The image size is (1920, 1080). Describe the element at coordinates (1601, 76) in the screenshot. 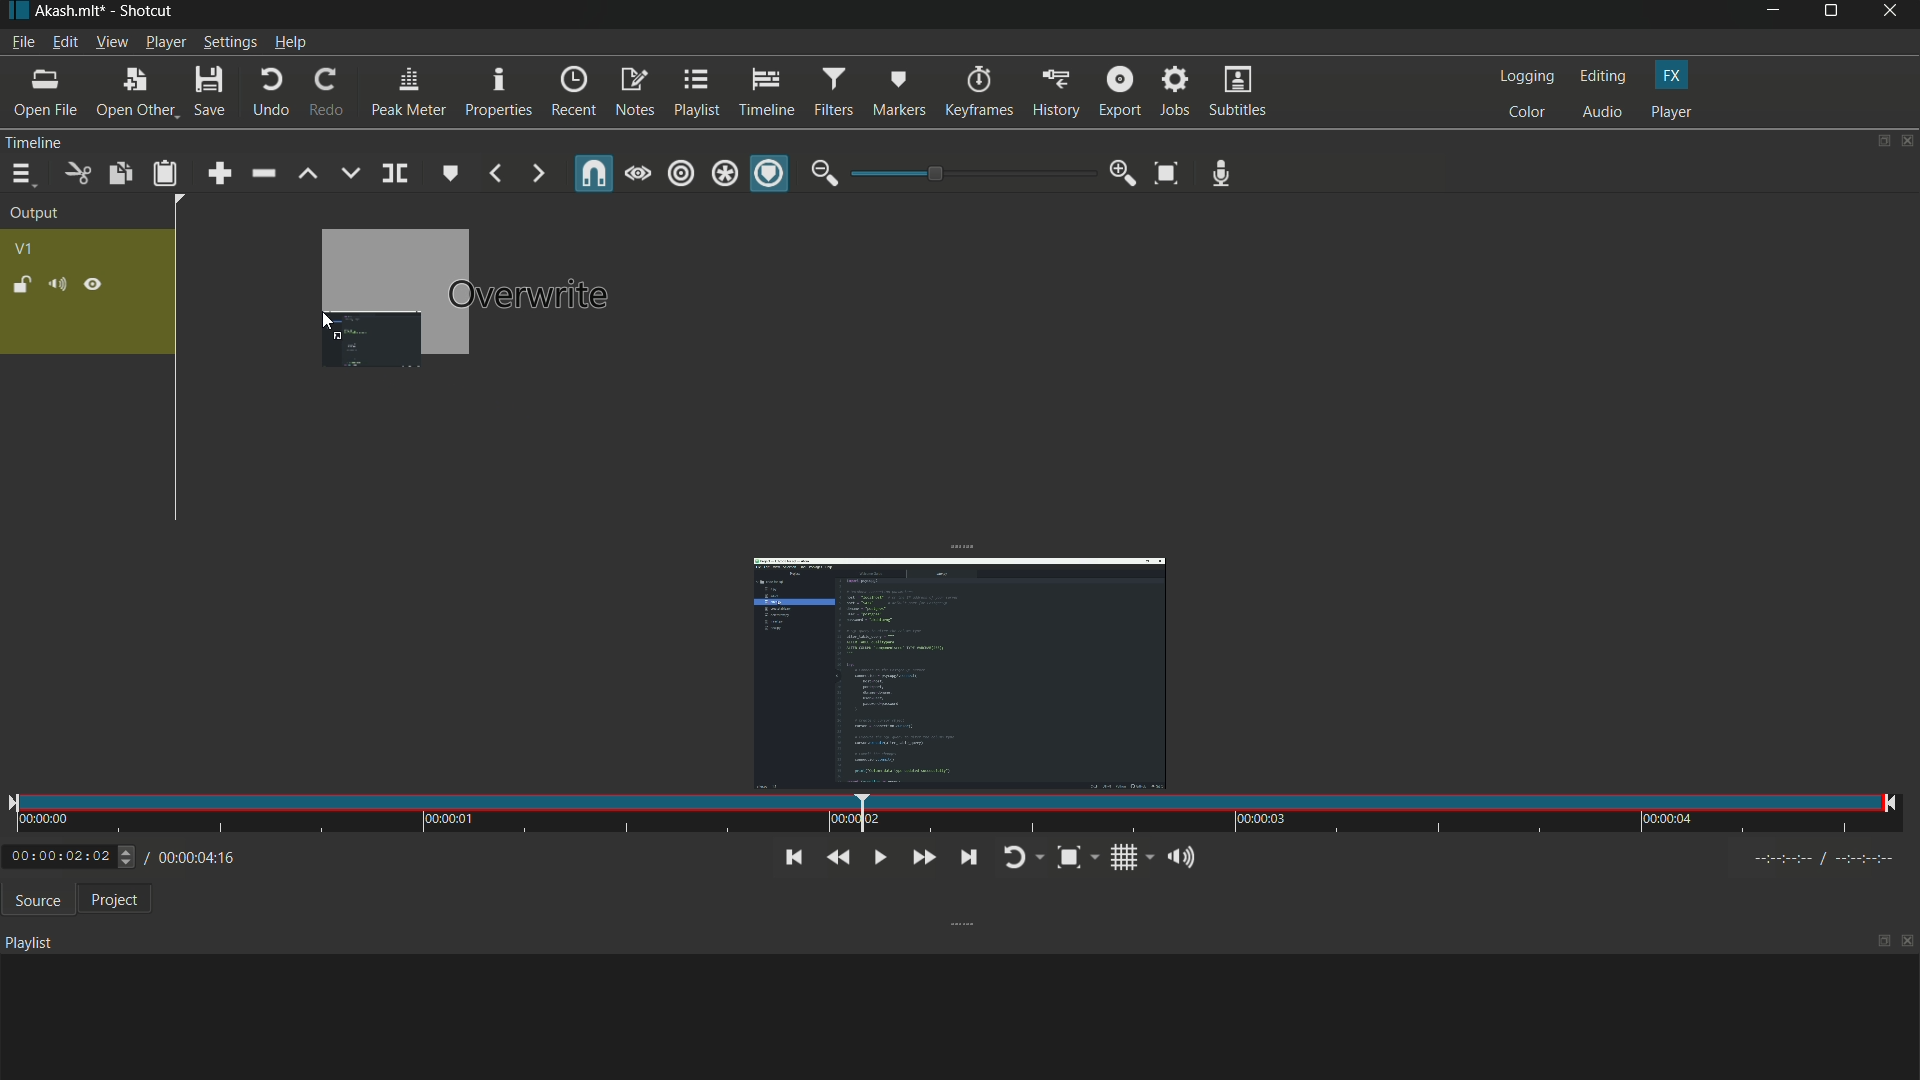

I see `editing` at that location.